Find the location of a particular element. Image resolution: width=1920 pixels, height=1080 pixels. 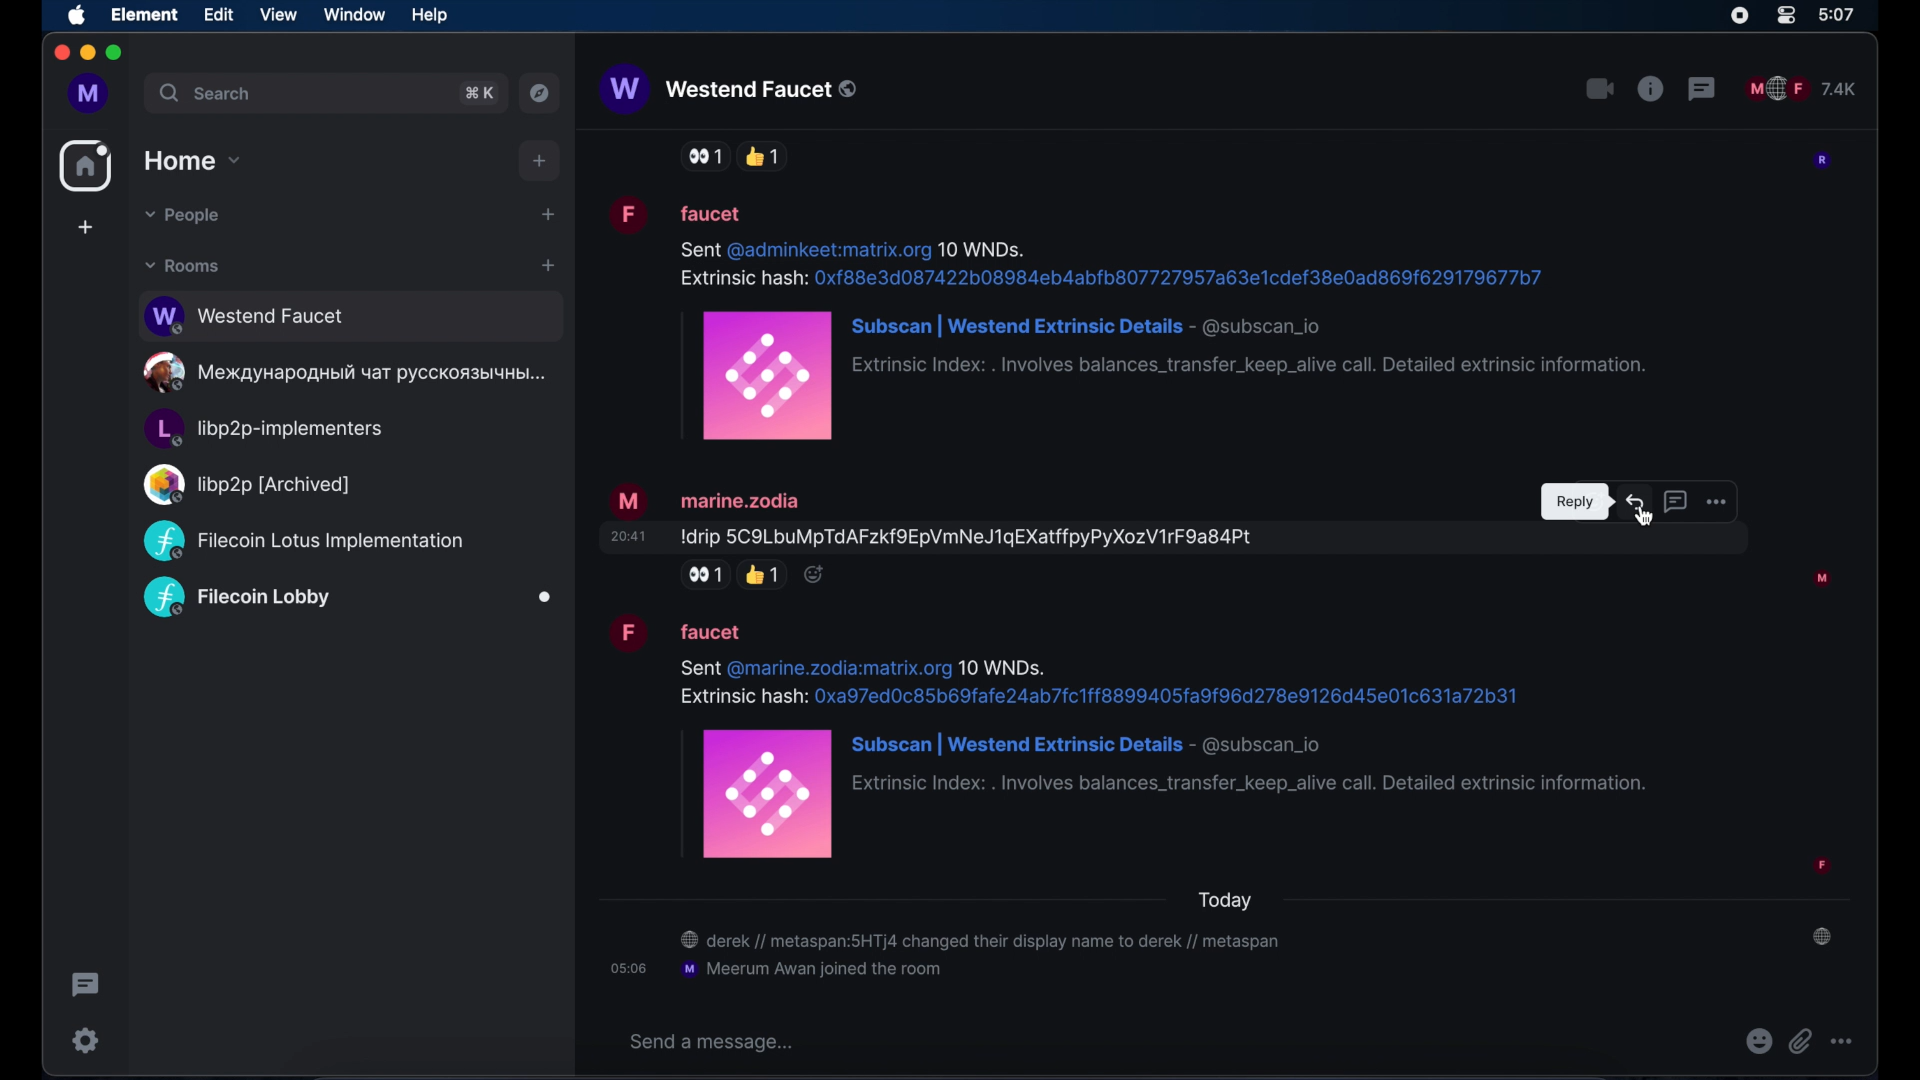

public room participants is located at coordinates (1802, 89).